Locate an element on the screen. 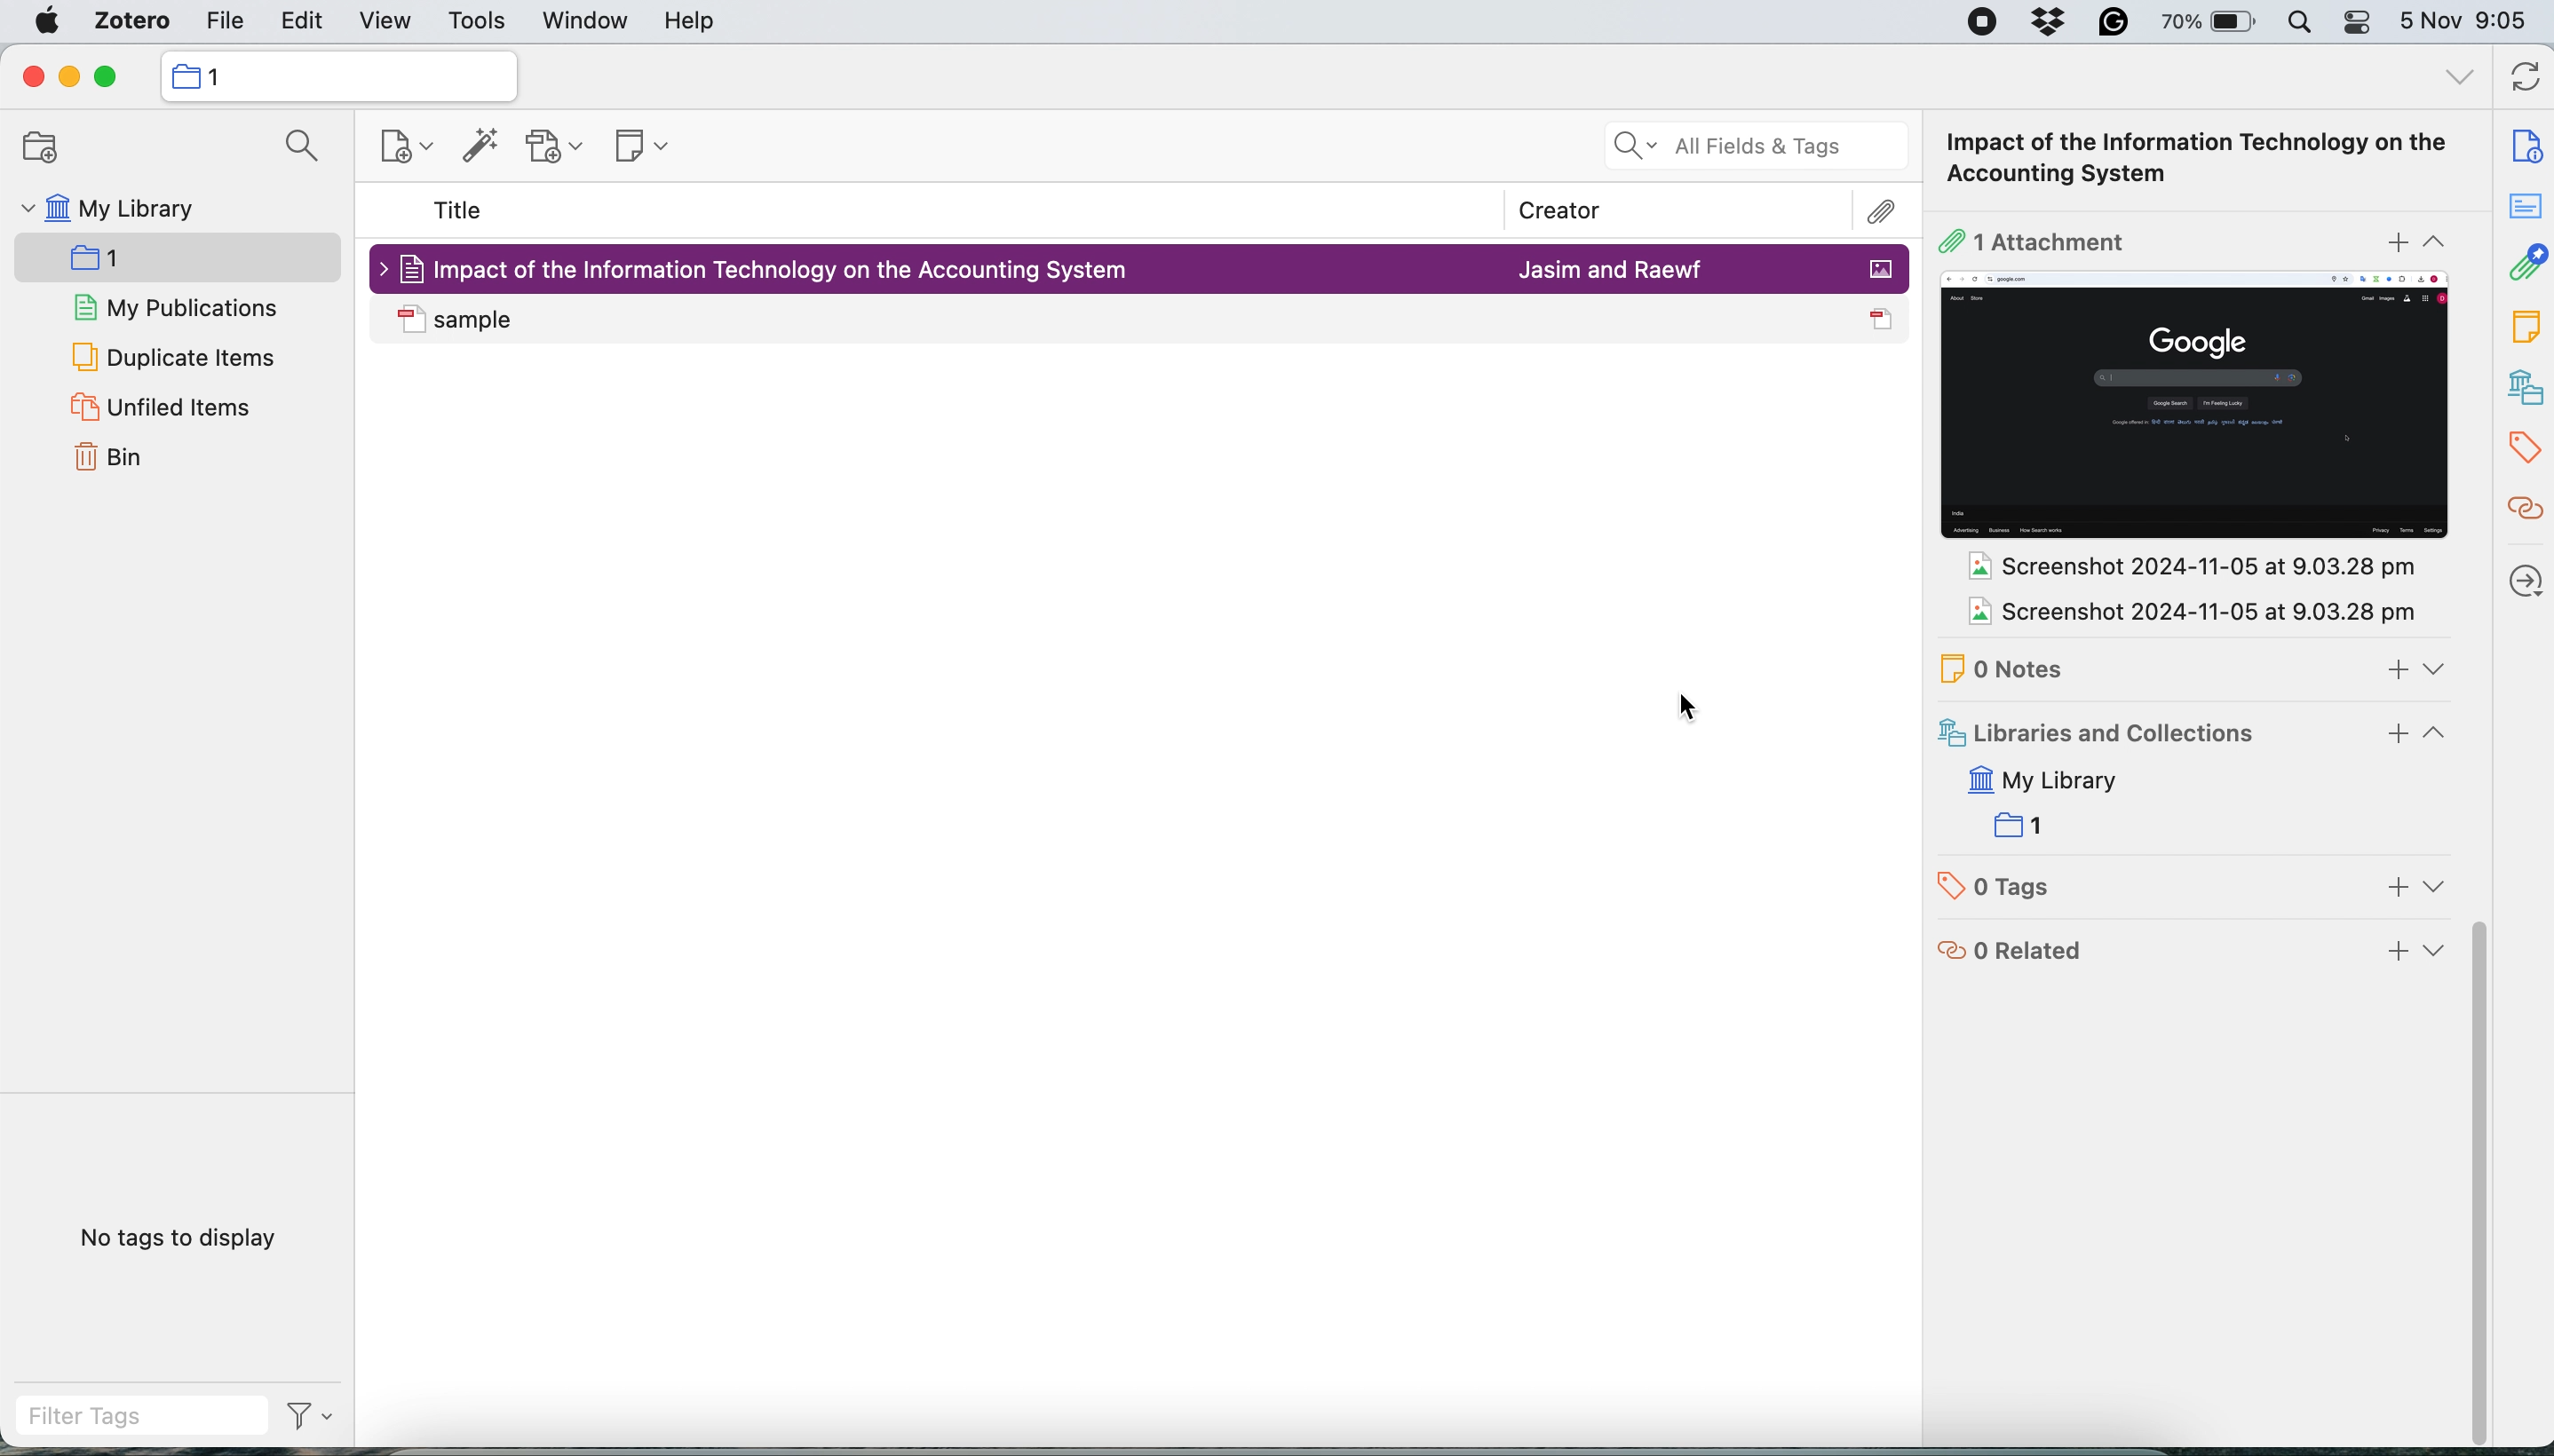 This screenshot has height=1456, width=2554. no tags to display is located at coordinates (183, 1237).